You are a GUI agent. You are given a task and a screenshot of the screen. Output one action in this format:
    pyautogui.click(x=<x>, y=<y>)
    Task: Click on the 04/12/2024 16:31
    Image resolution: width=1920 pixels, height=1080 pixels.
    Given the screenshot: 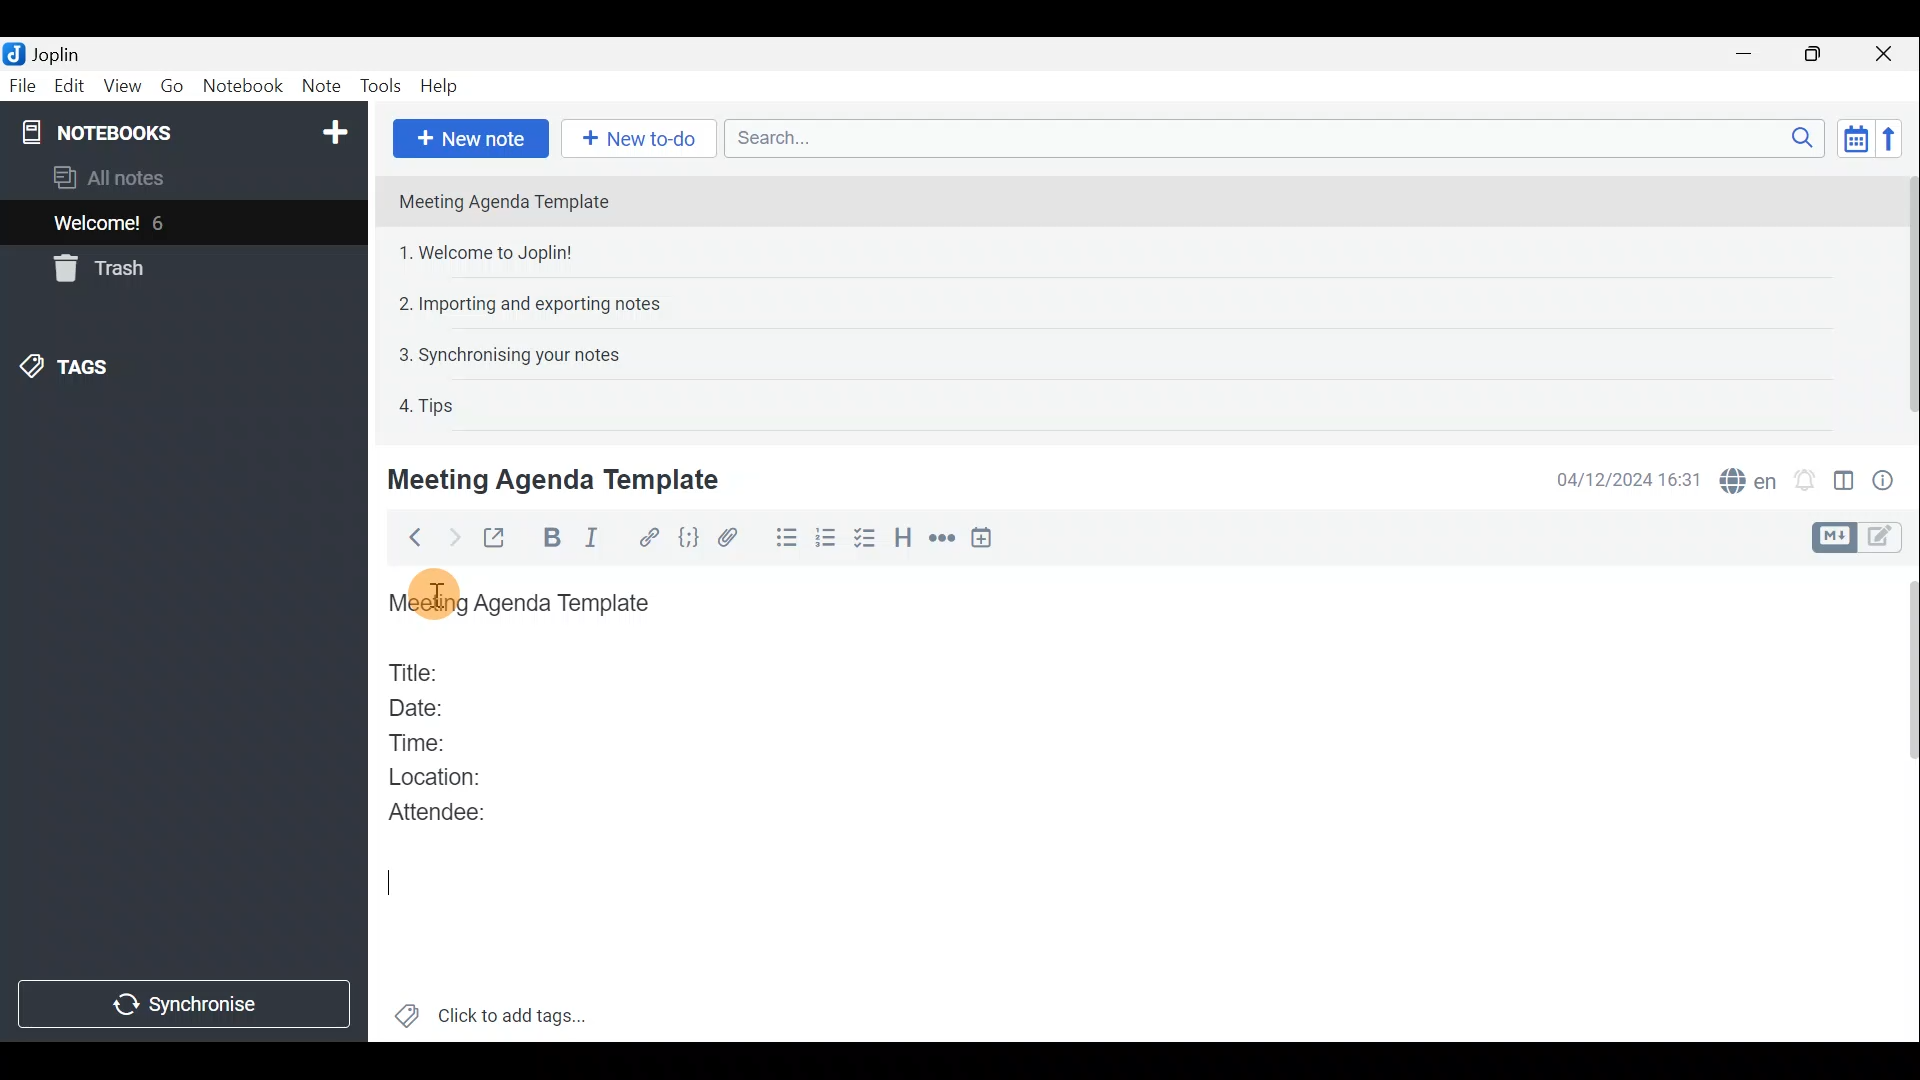 What is the action you would take?
    pyautogui.click(x=1619, y=478)
    